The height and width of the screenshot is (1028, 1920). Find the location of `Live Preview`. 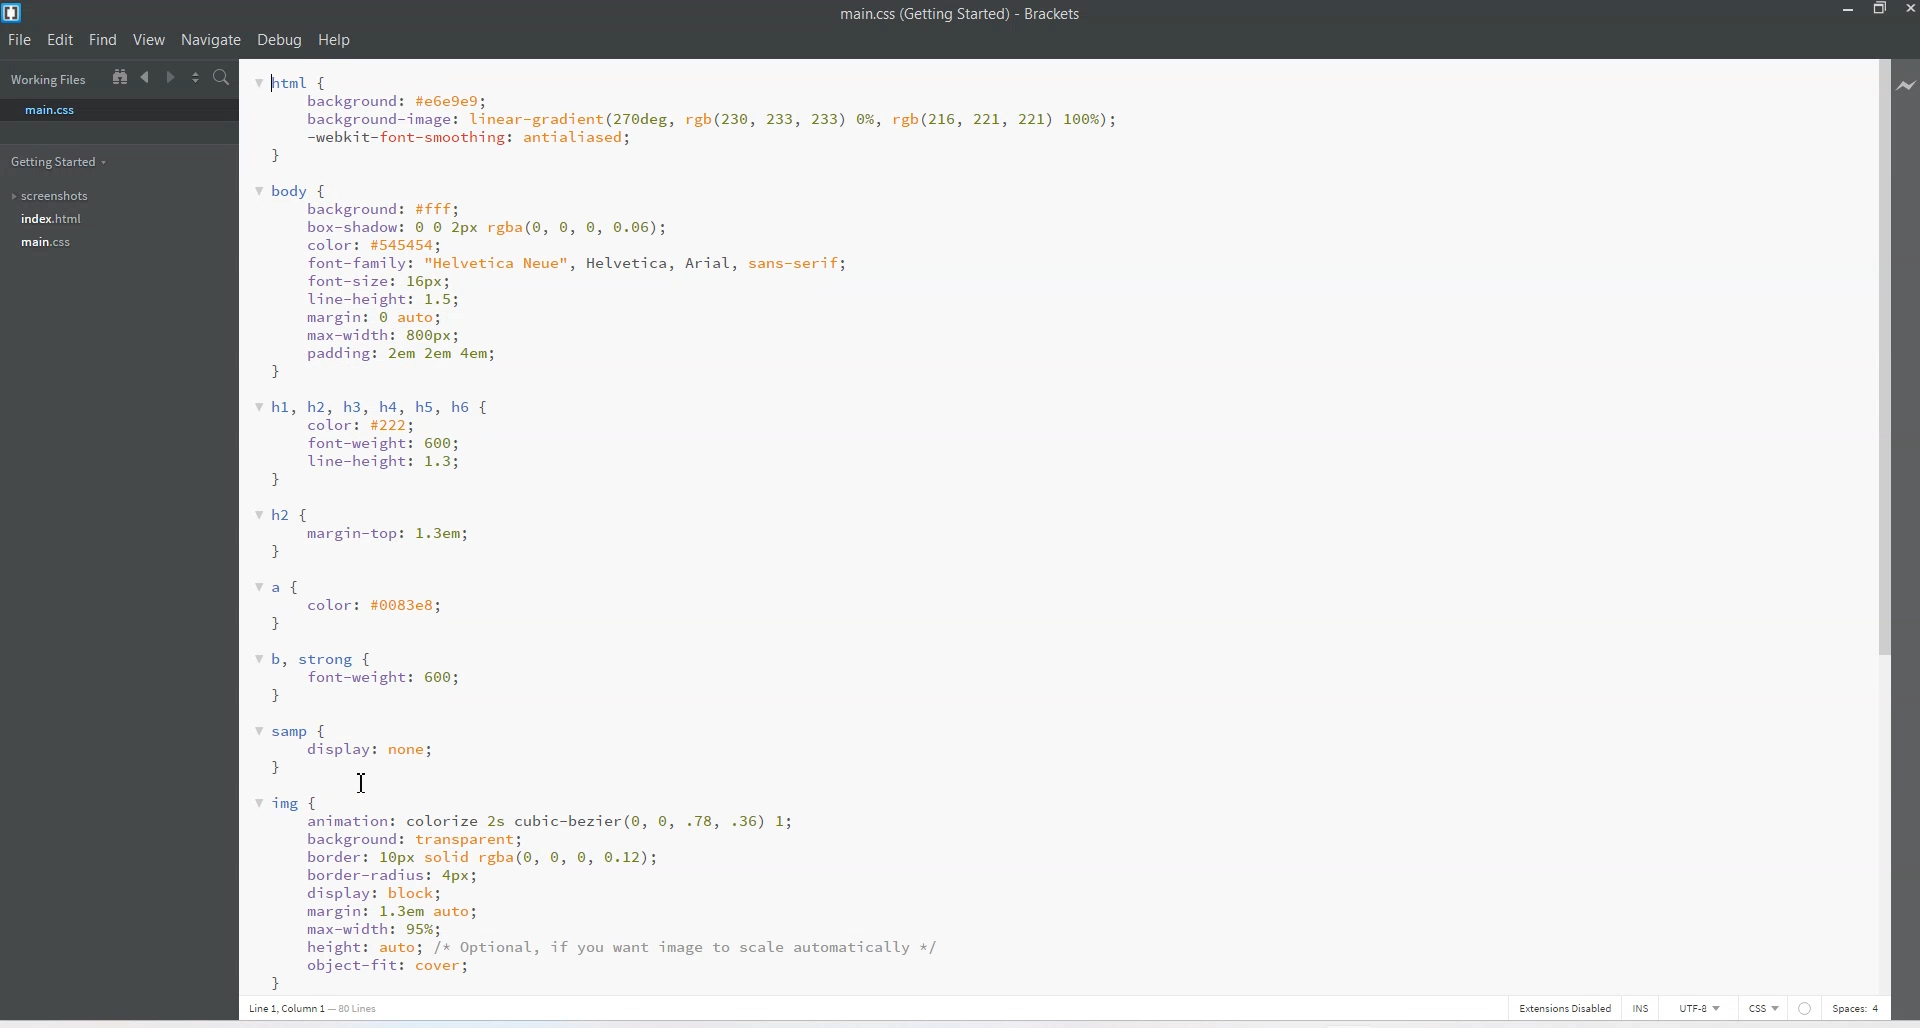

Live Preview is located at coordinates (1907, 83).